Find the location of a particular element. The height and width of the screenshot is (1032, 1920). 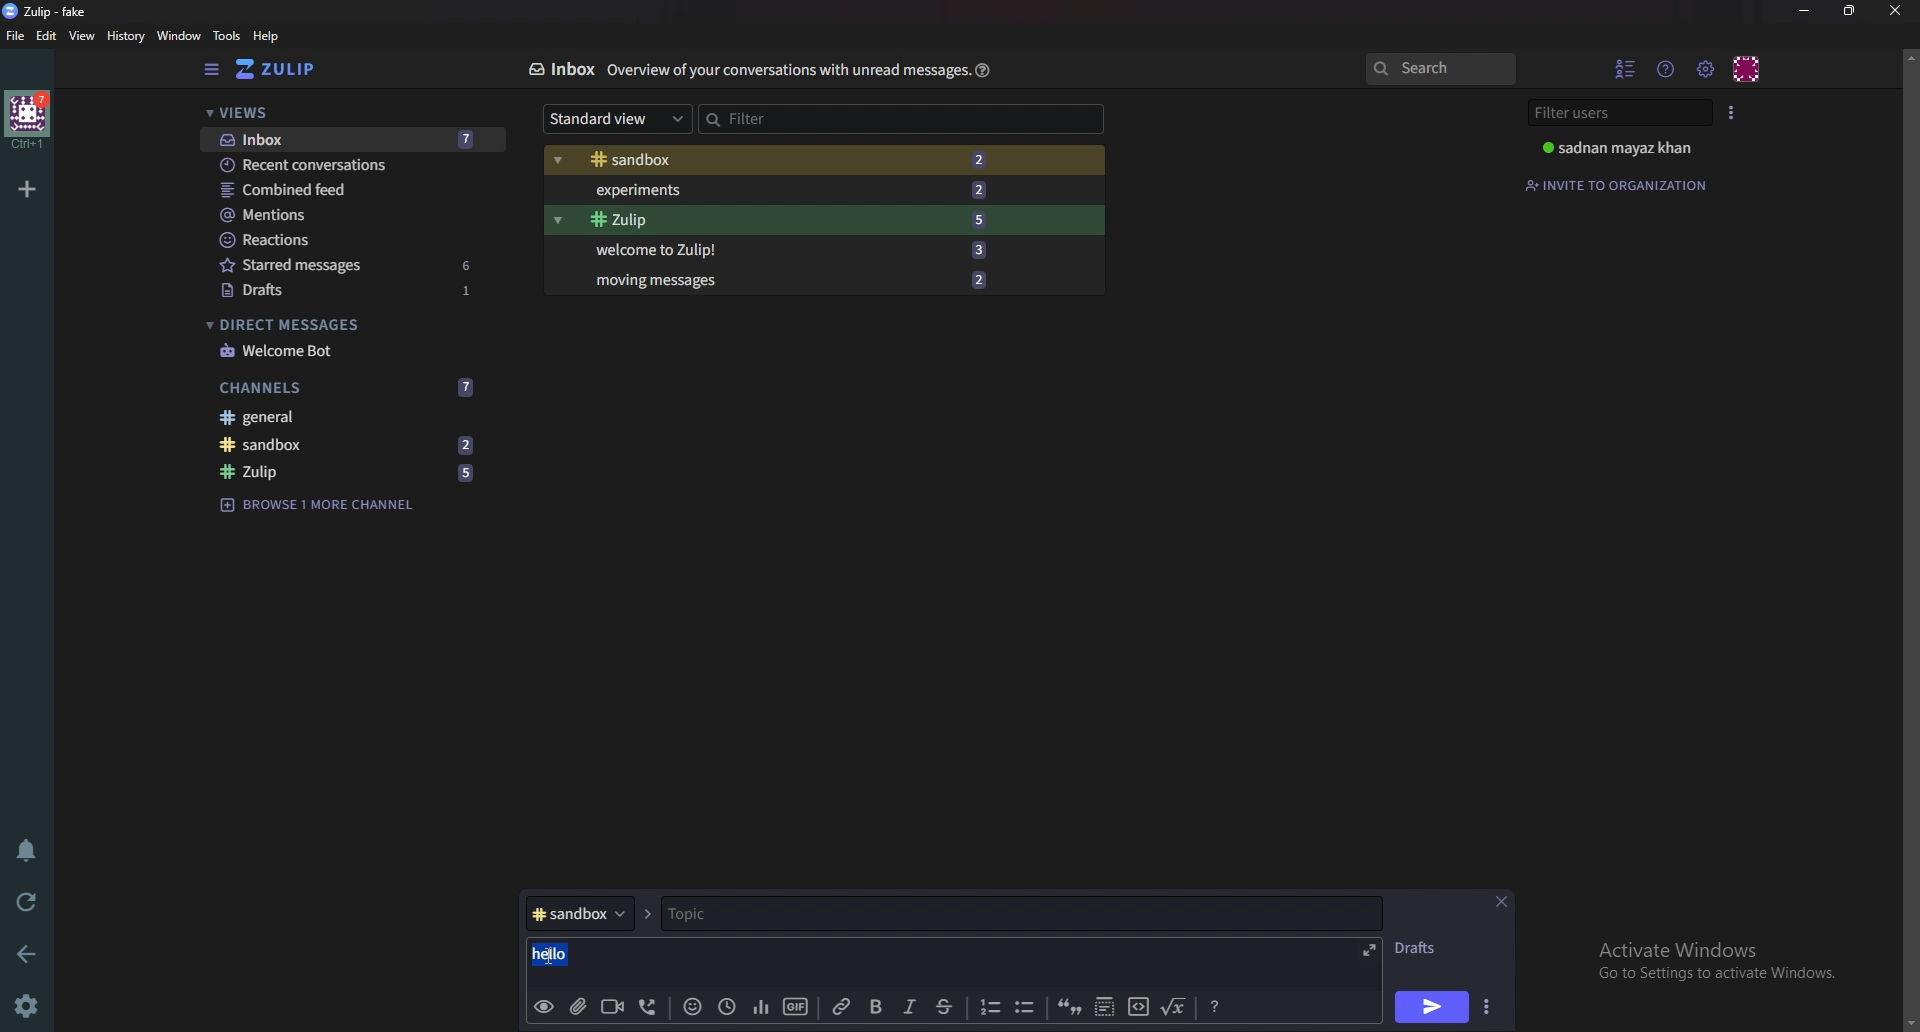

personal menu is located at coordinates (1748, 67).